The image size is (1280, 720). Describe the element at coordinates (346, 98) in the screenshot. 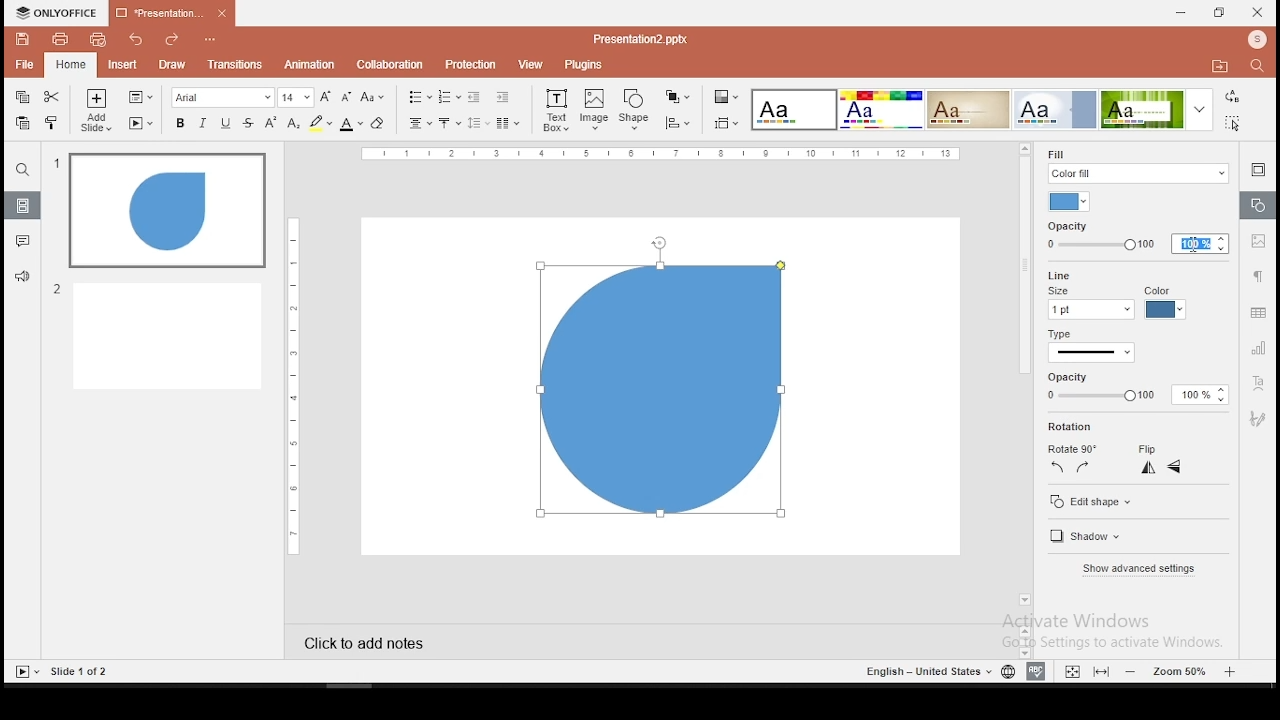

I see `decrease font size` at that location.